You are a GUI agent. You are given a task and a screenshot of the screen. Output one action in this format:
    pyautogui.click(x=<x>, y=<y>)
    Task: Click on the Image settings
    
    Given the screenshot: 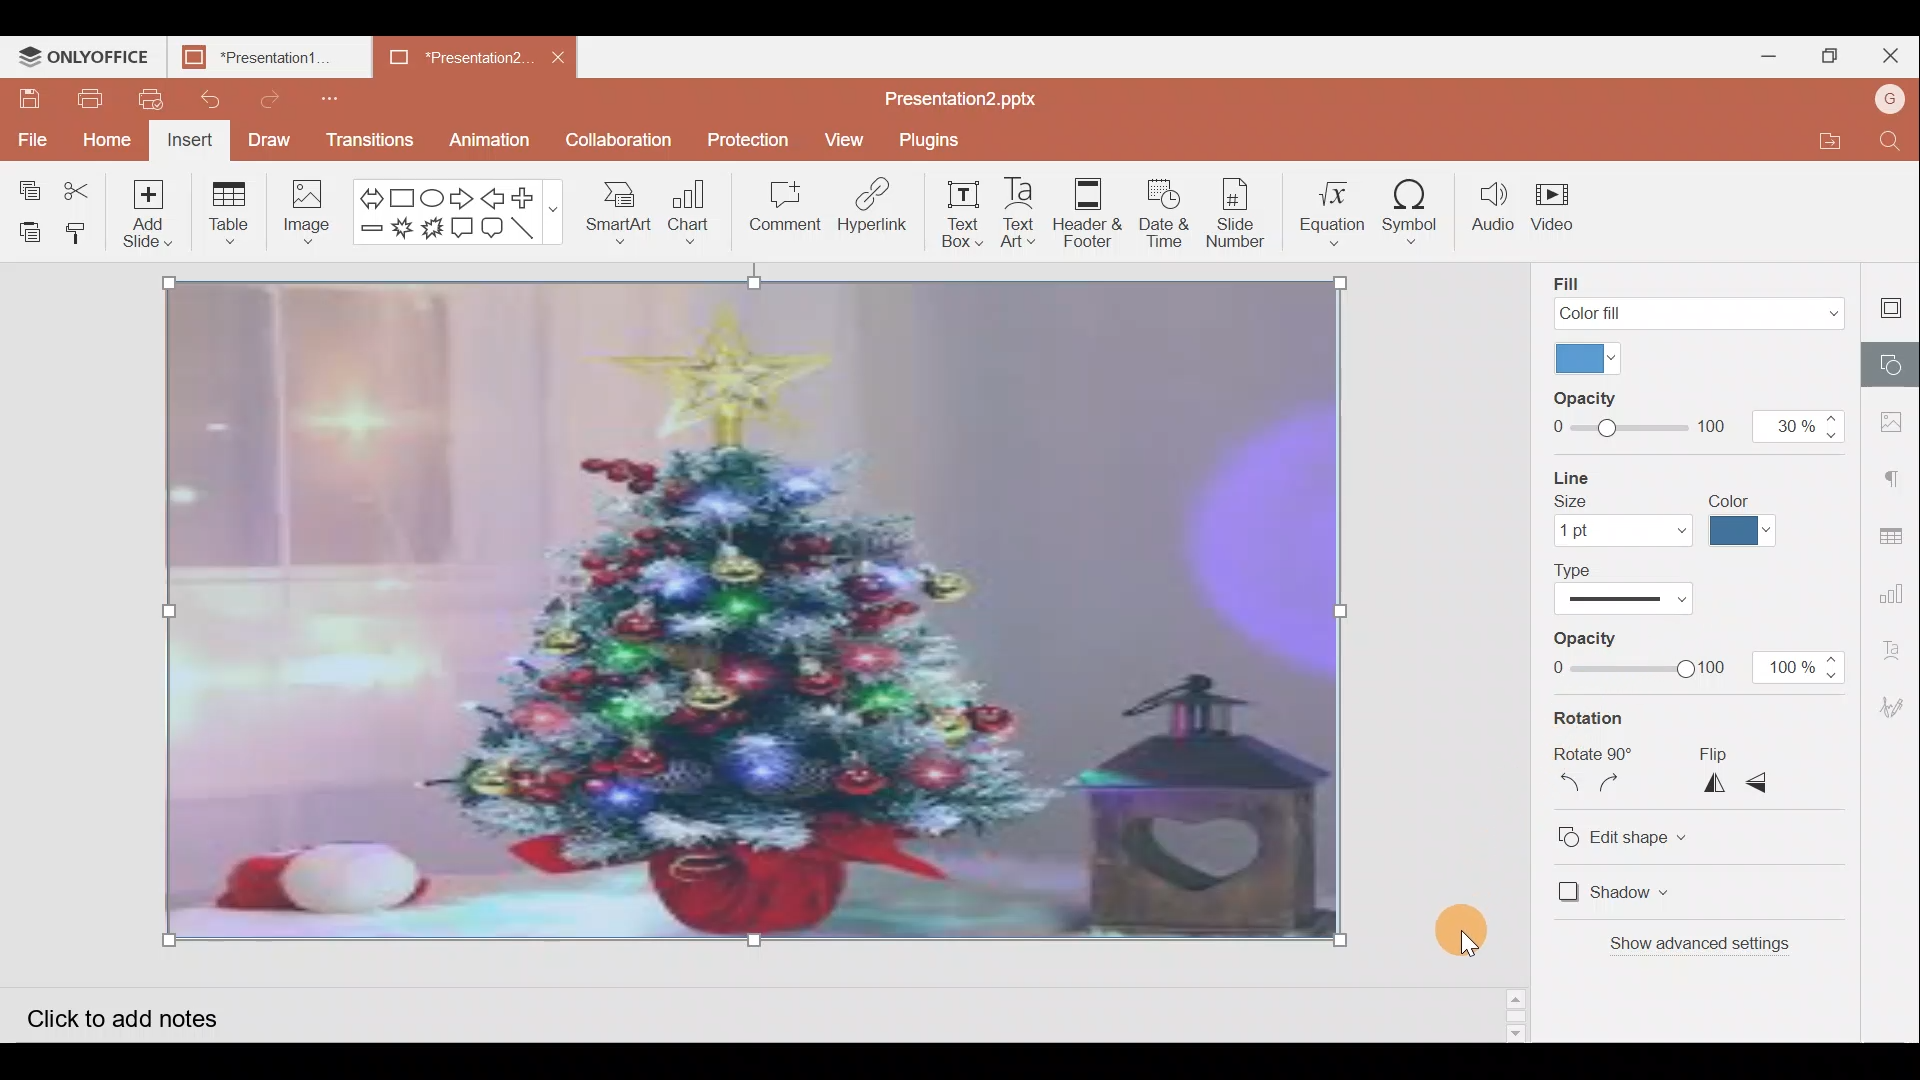 What is the action you would take?
    pyautogui.click(x=1897, y=422)
    